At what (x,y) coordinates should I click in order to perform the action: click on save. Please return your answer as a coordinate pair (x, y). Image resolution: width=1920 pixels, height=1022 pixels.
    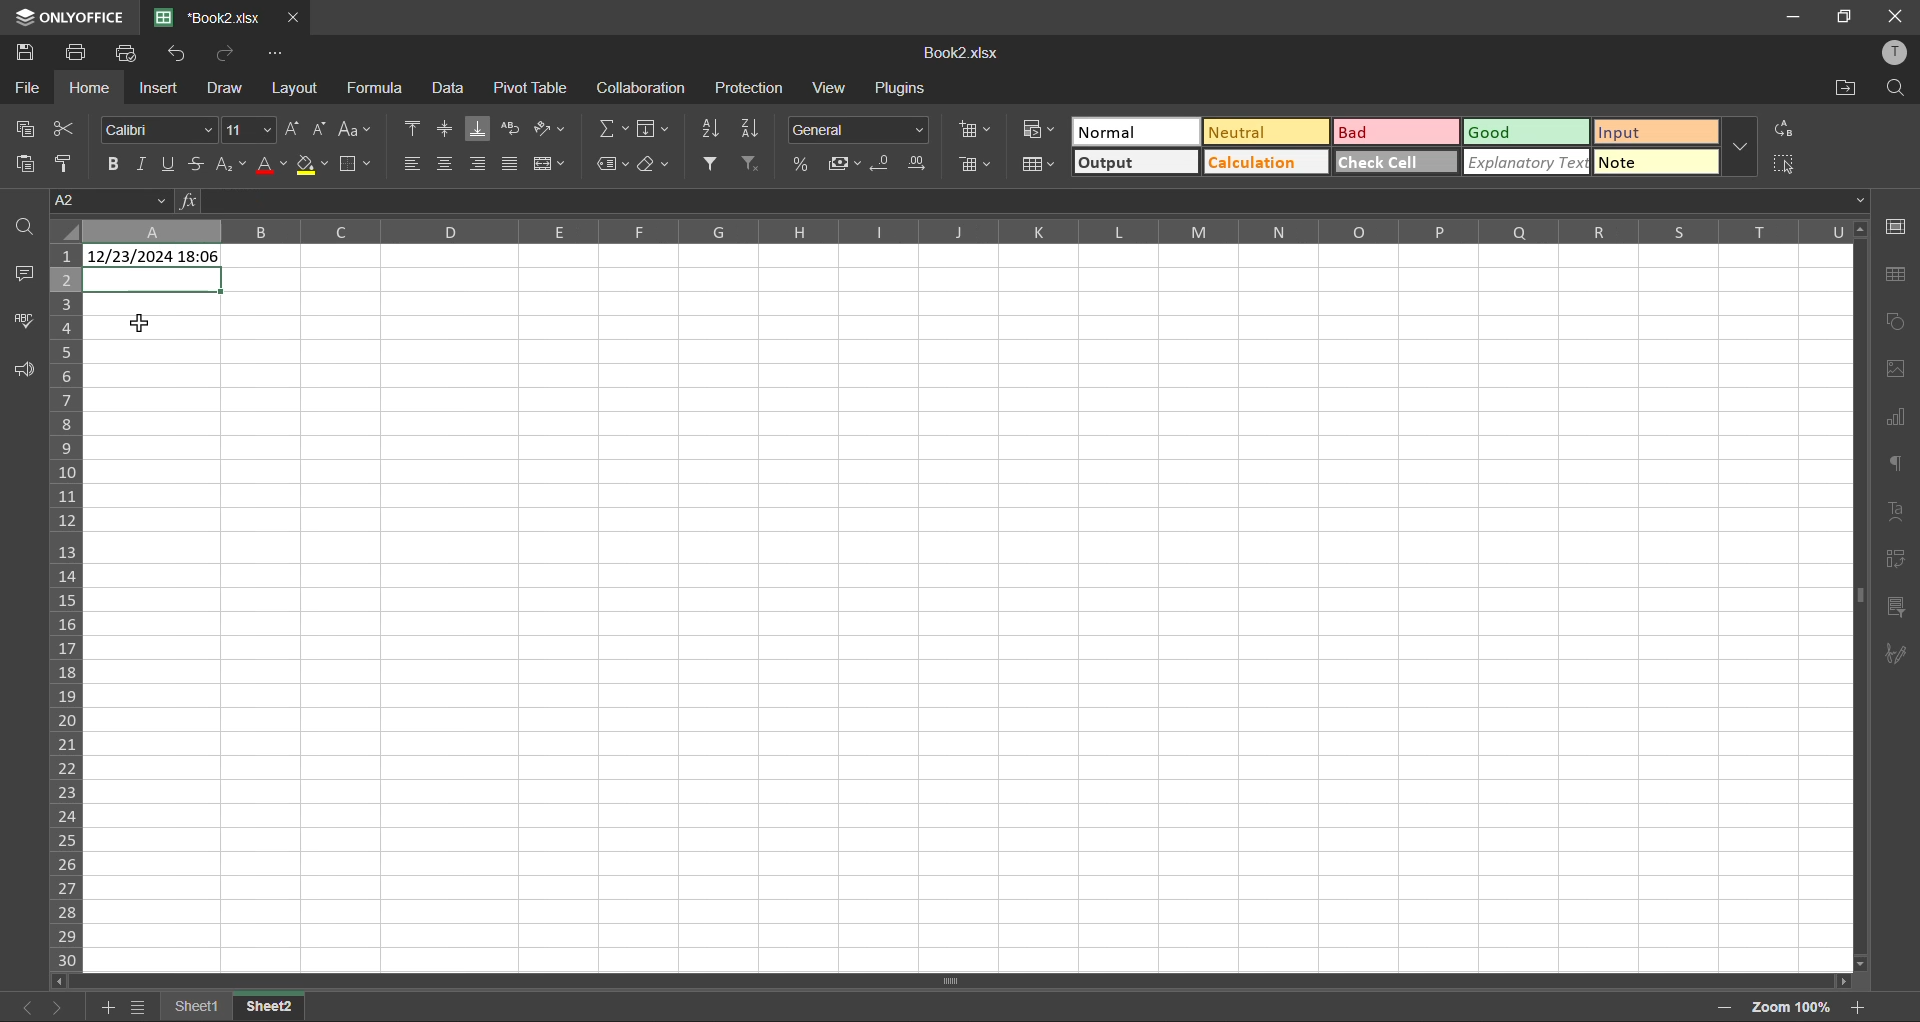
    Looking at the image, I should click on (29, 53).